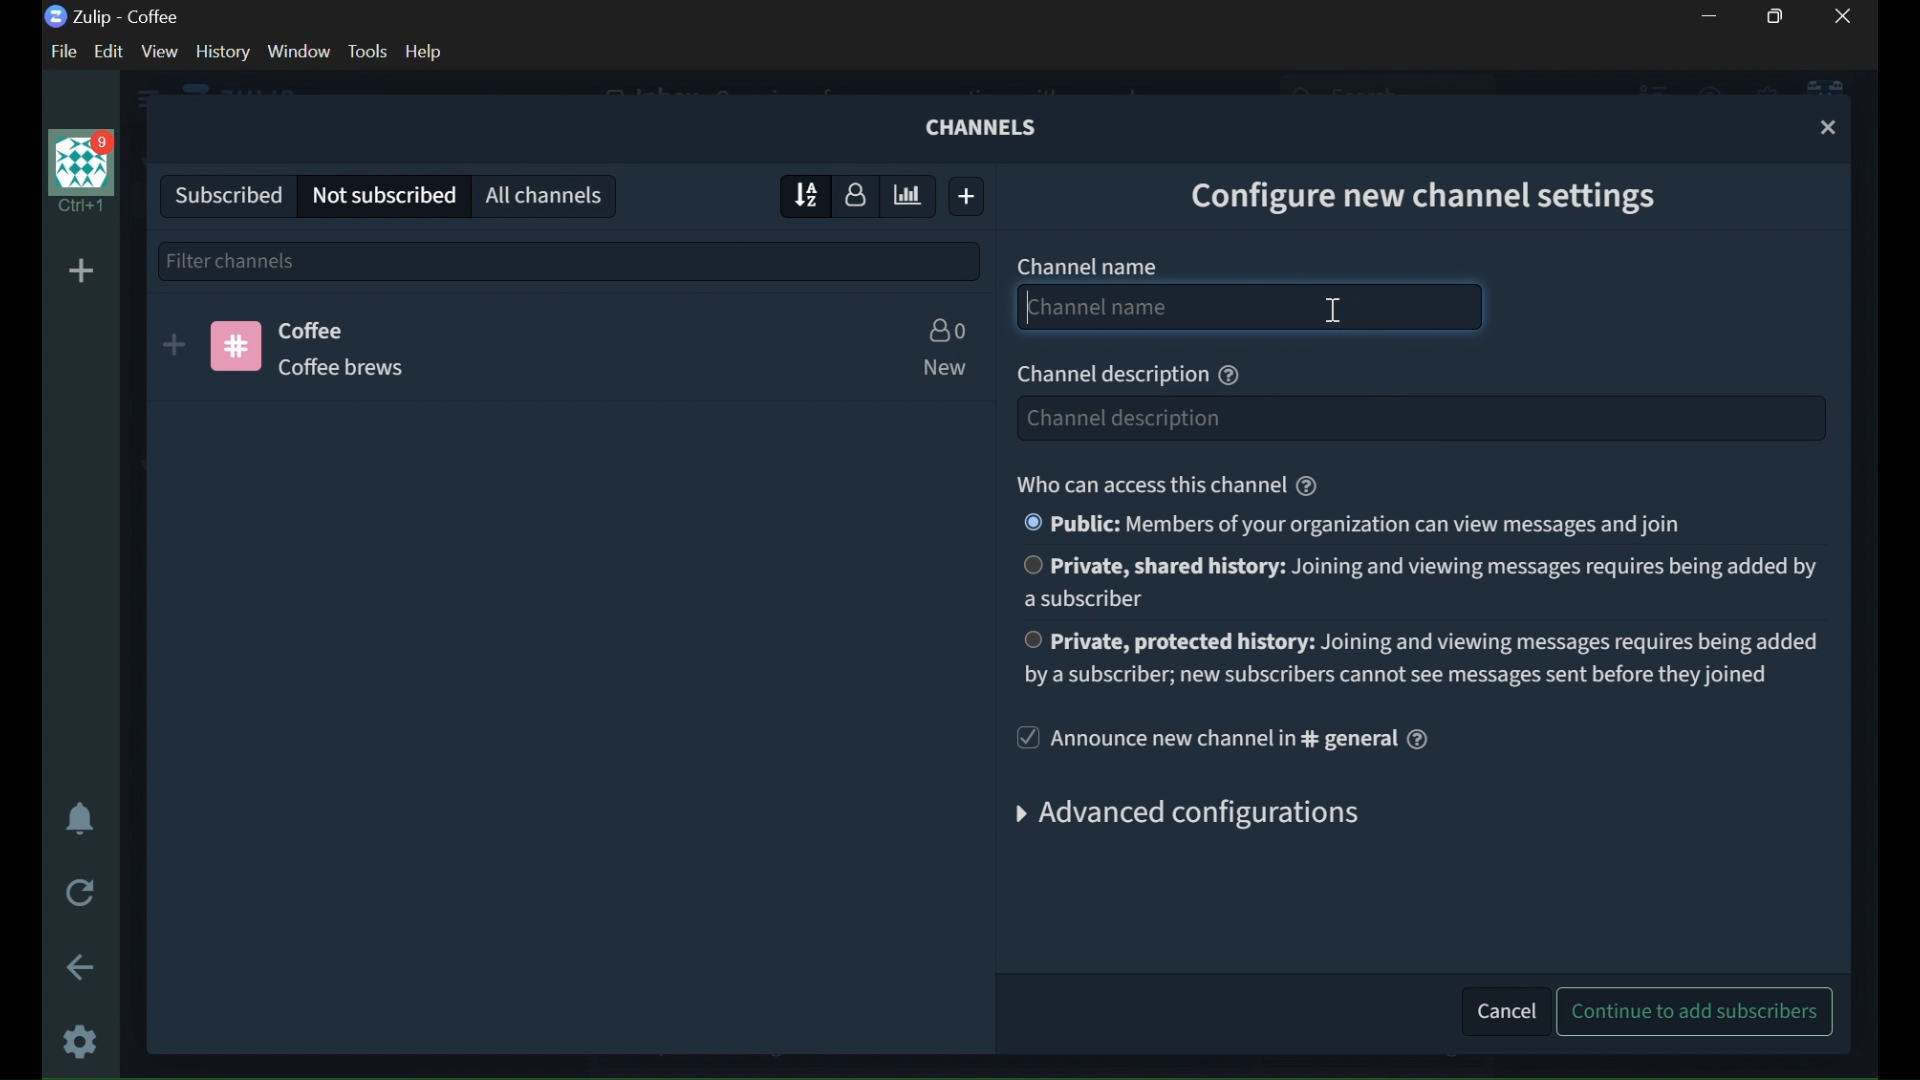  What do you see at coordinates (300, 52) in the screenshot?
I see `WINDOW` at bounding box center [300, 52].